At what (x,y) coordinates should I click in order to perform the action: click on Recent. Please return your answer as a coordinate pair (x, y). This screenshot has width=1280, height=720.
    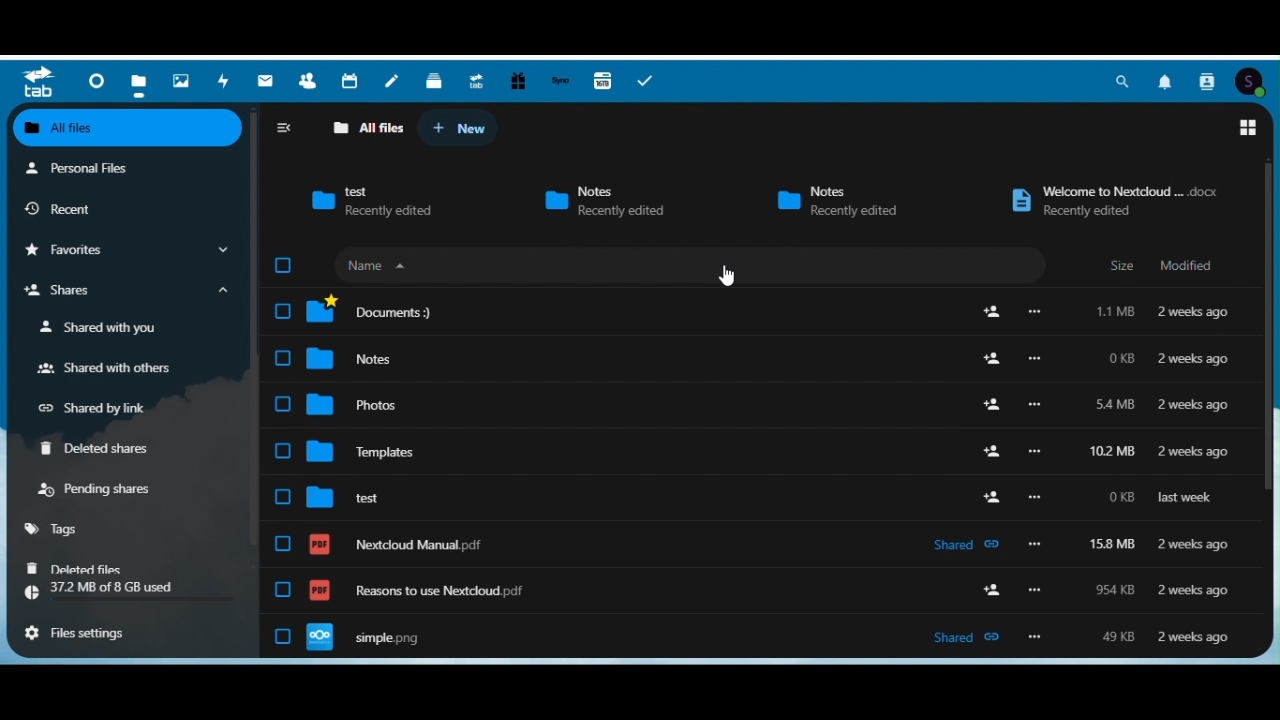
    Looking at the image, I should click on (67, 205).